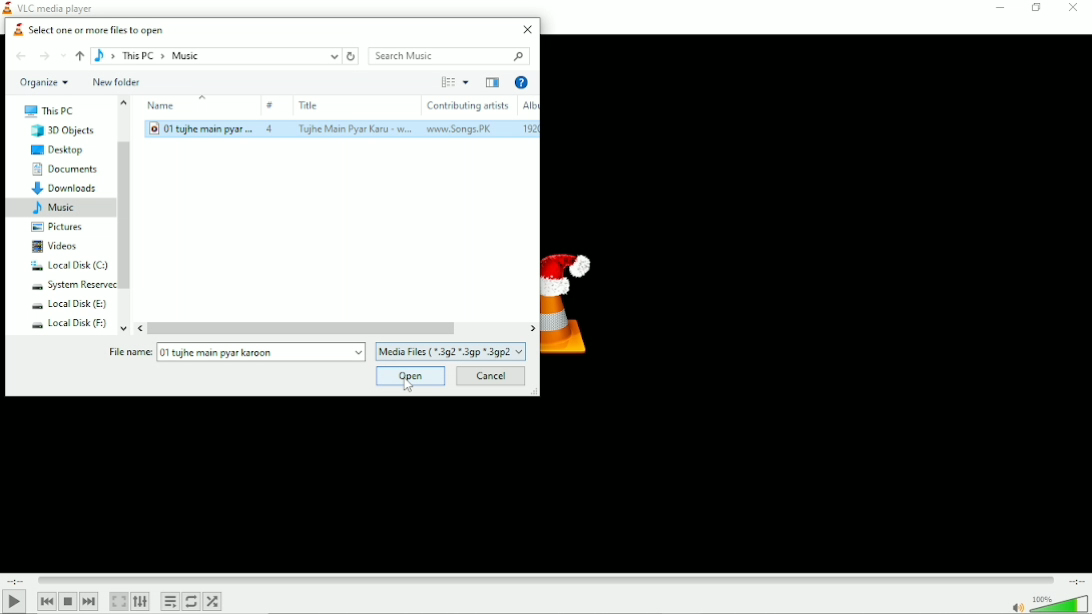 This screenshot has width=1092, height=614. Describe the element at coordinates (141, 602) in the screenshot. I see `Show extended settings` at that location.